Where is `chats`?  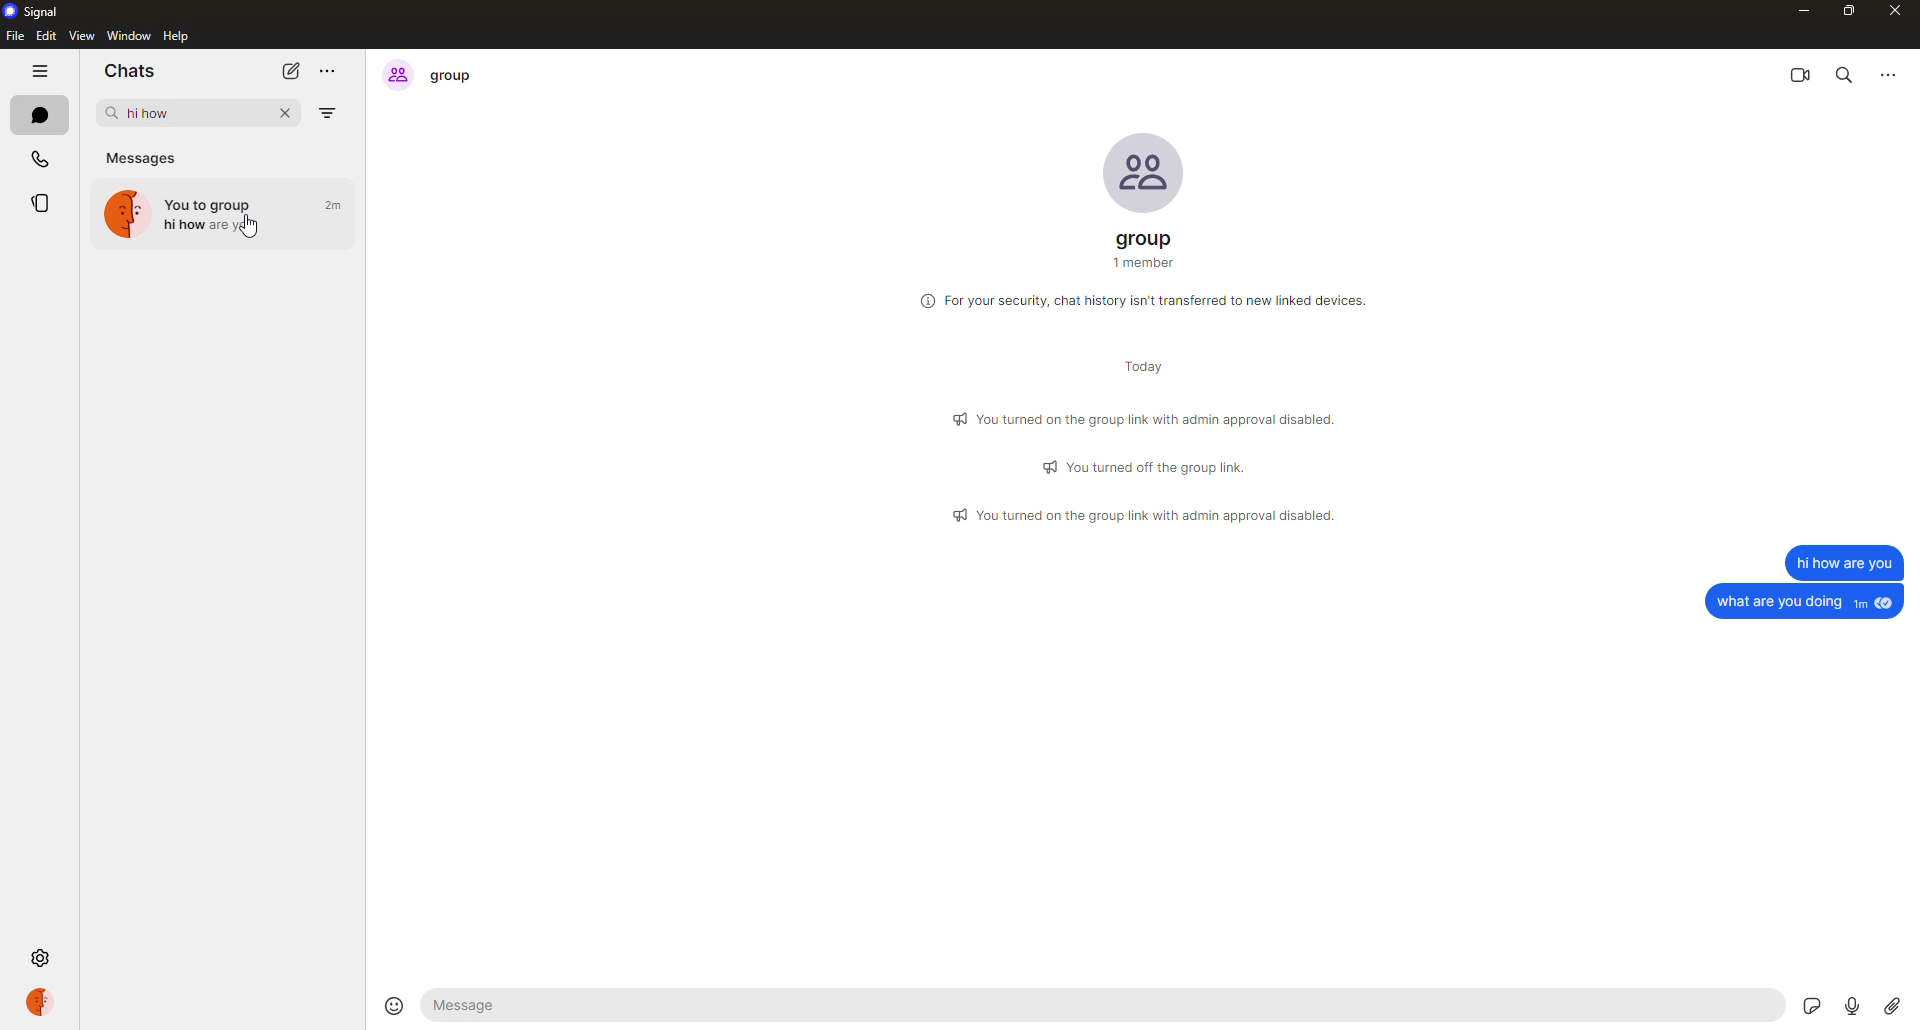
chats is located at coordinates (38, 113).